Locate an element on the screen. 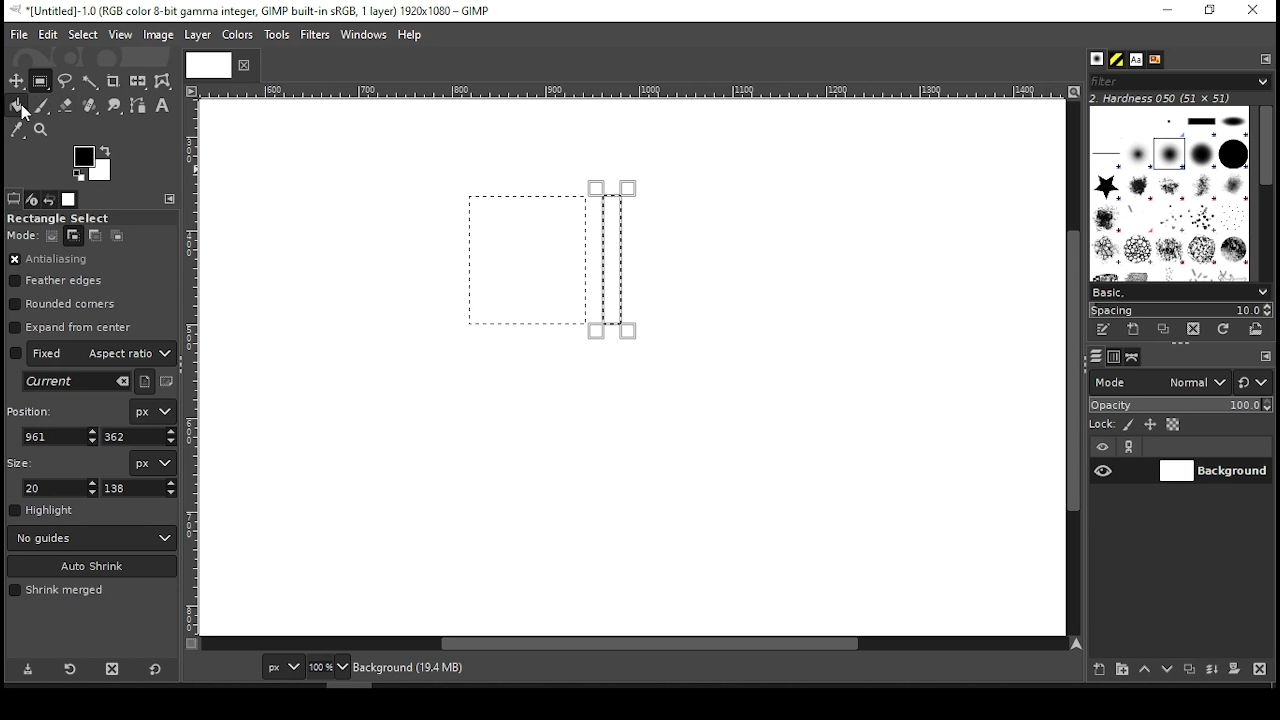 The image size is (1280, 720). close is located at coordinates (242, 65).